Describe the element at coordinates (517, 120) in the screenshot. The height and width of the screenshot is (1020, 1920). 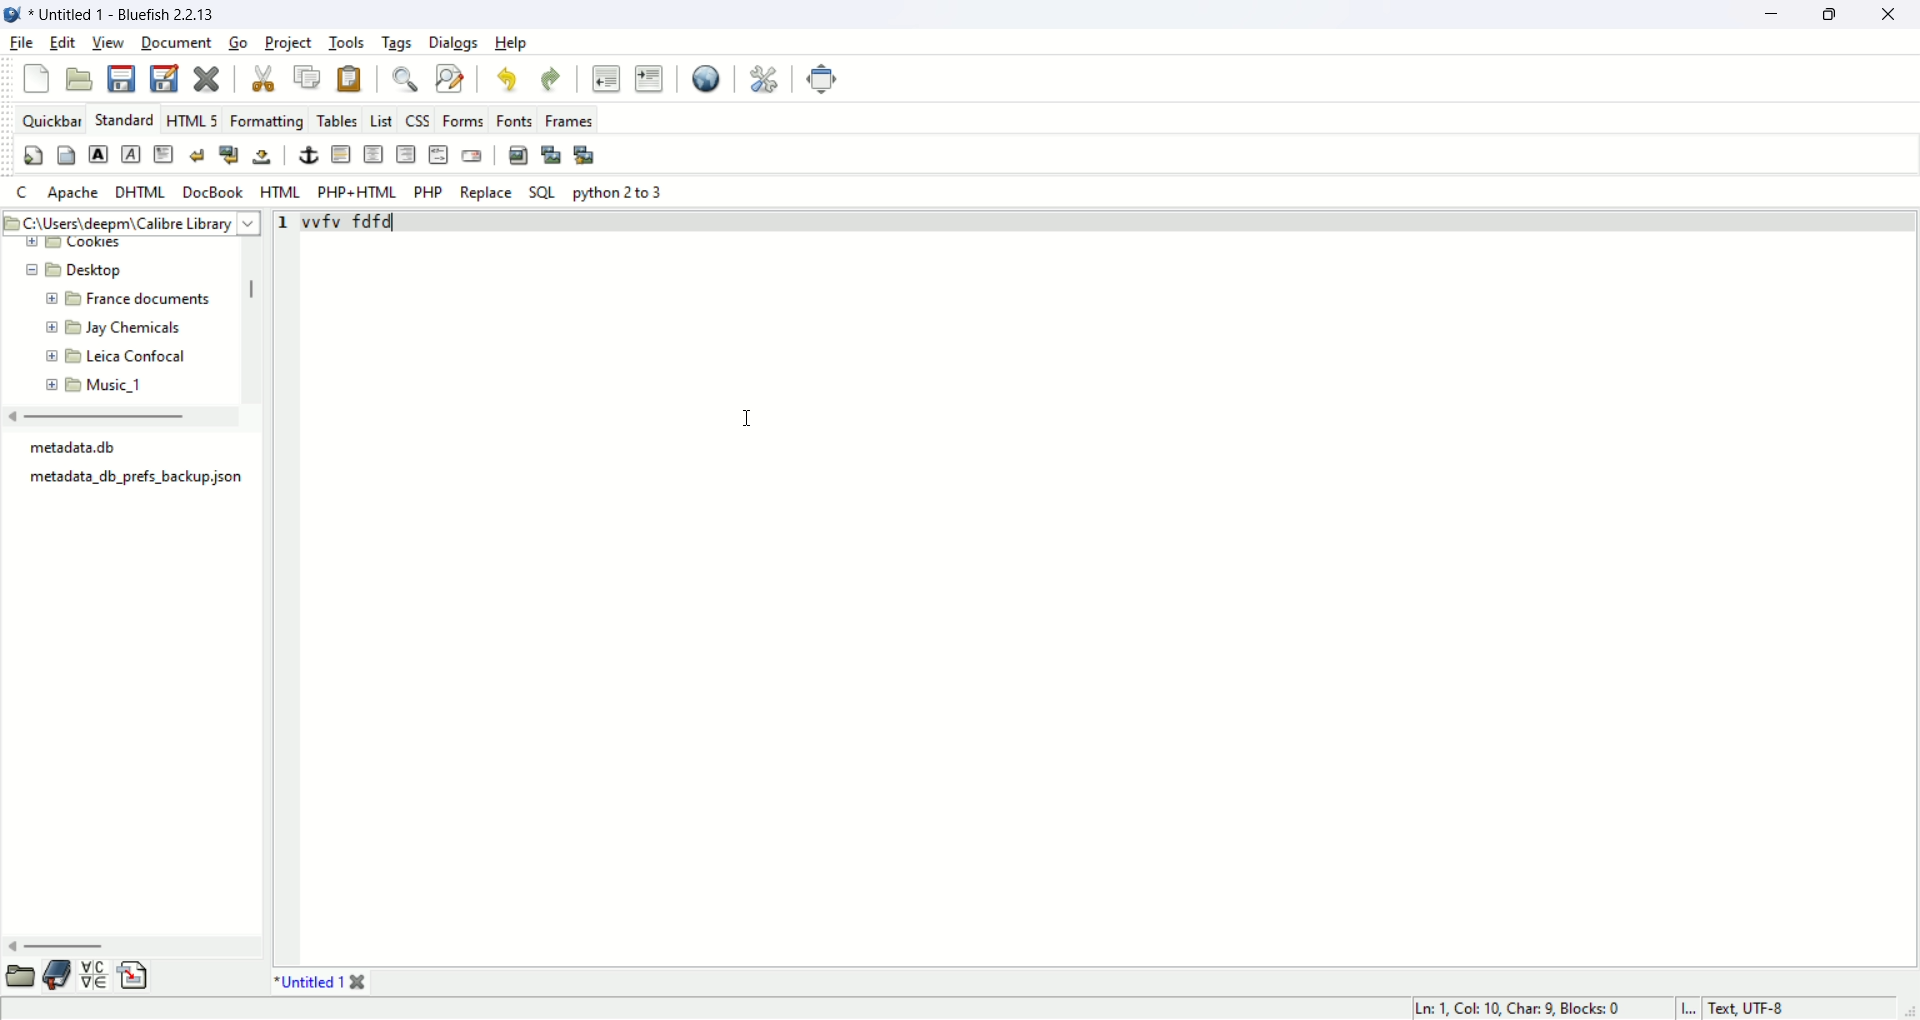
I see `fonts` at that location.